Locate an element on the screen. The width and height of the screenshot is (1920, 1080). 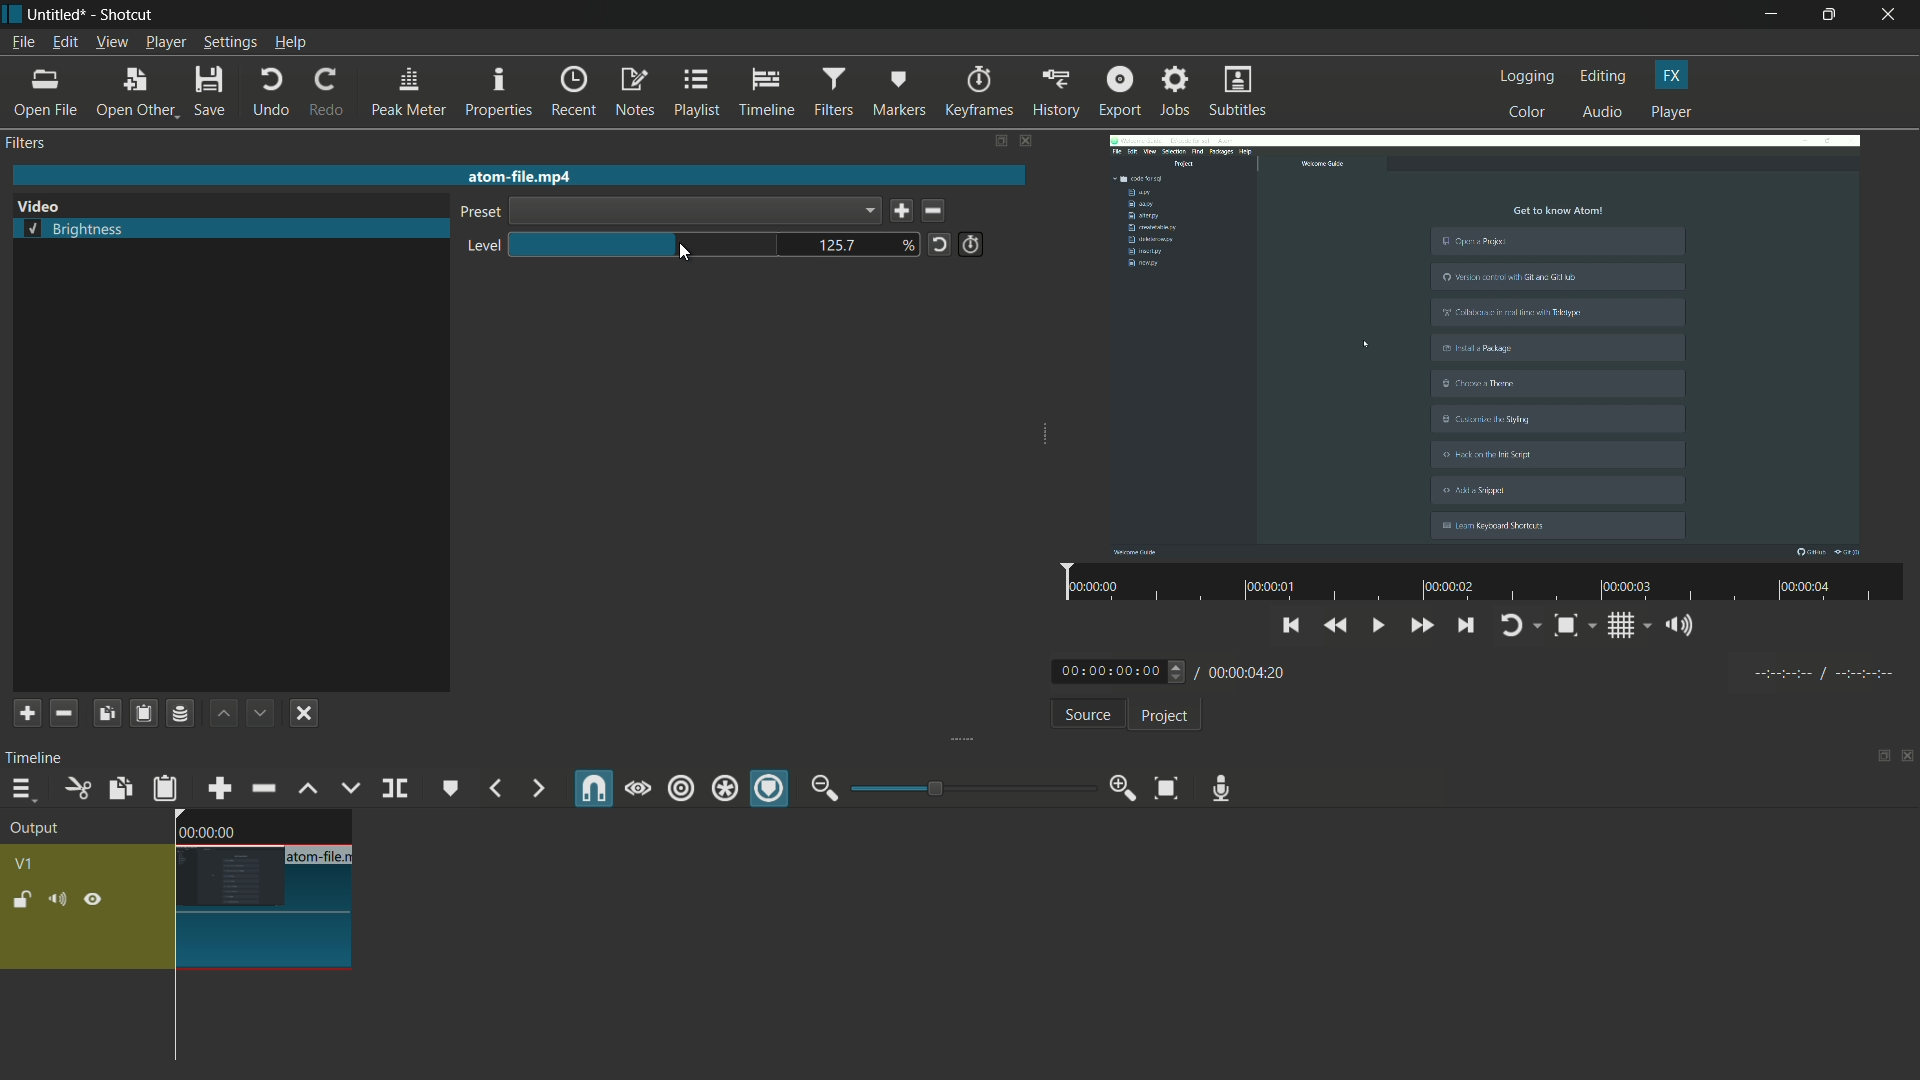
timeline is located at coordinates (768, 93).